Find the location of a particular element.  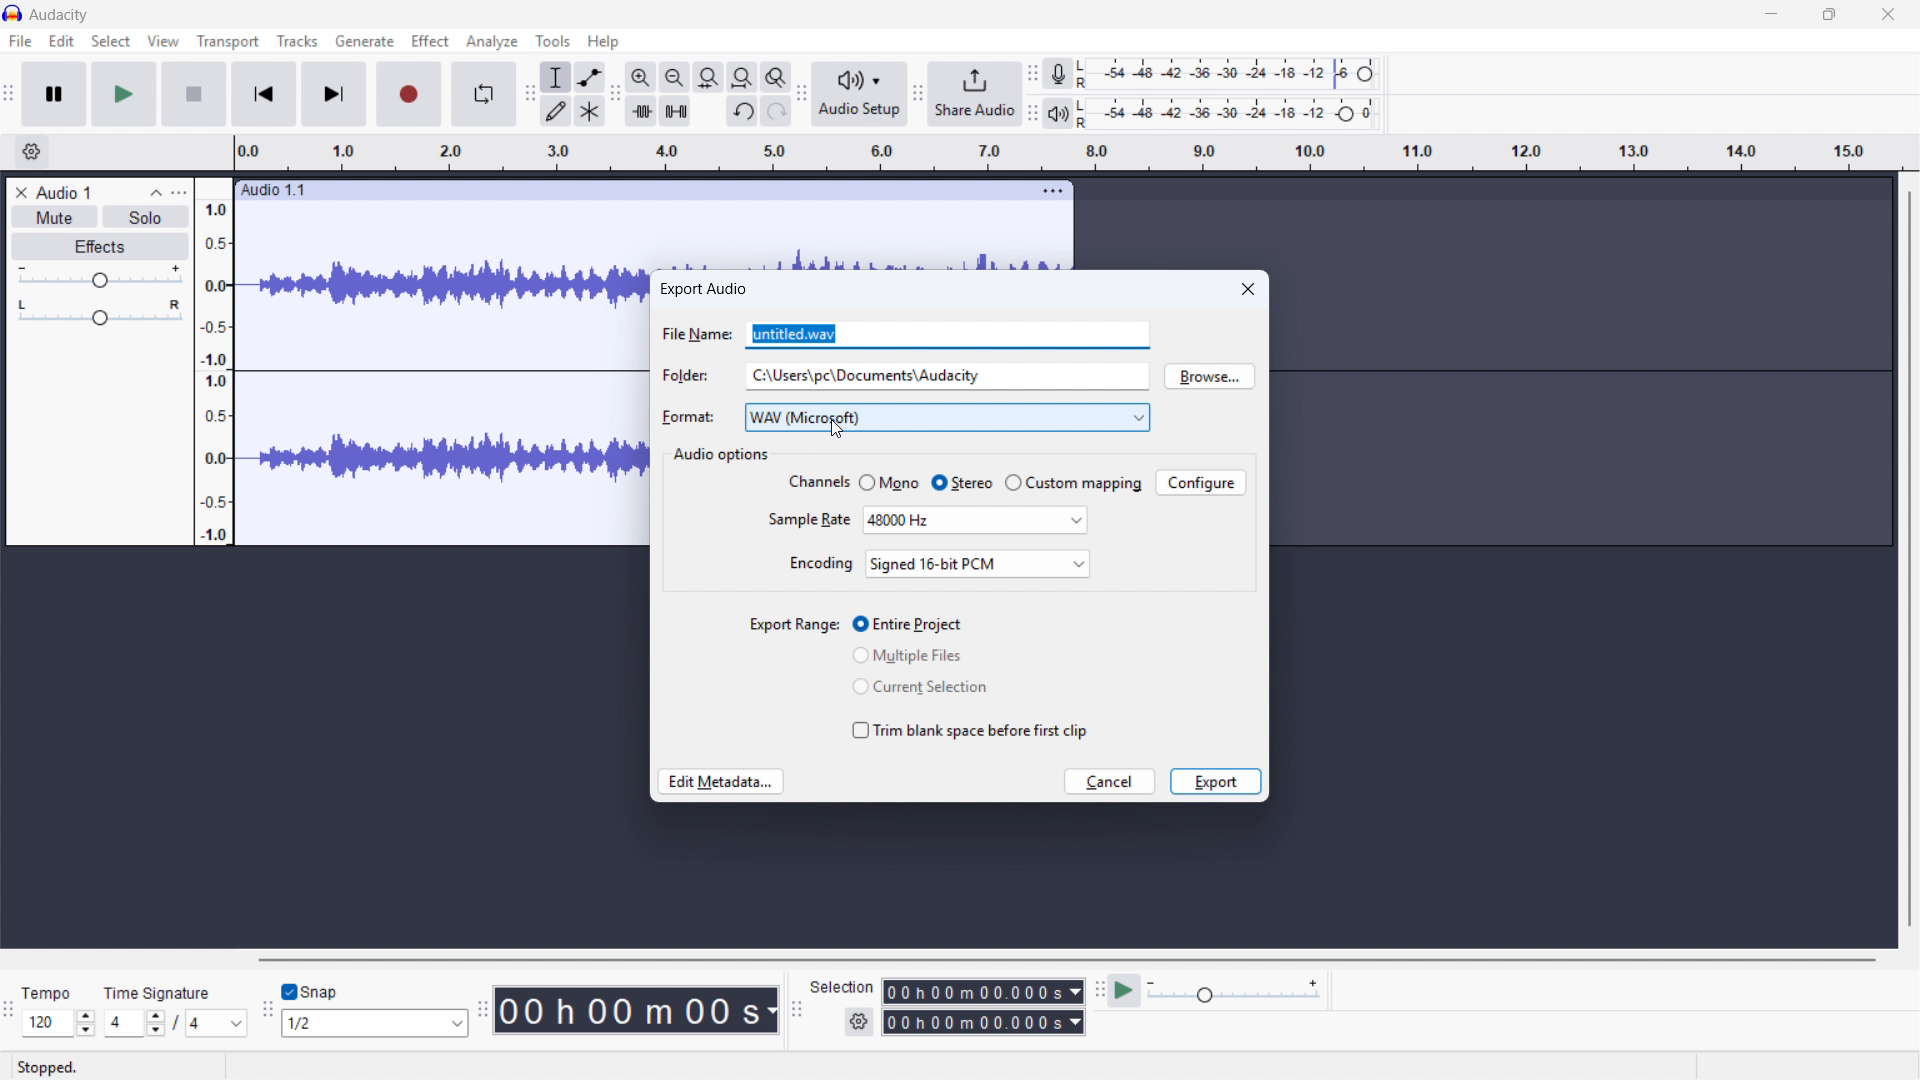

/ is located at coordinates (178, 1022).